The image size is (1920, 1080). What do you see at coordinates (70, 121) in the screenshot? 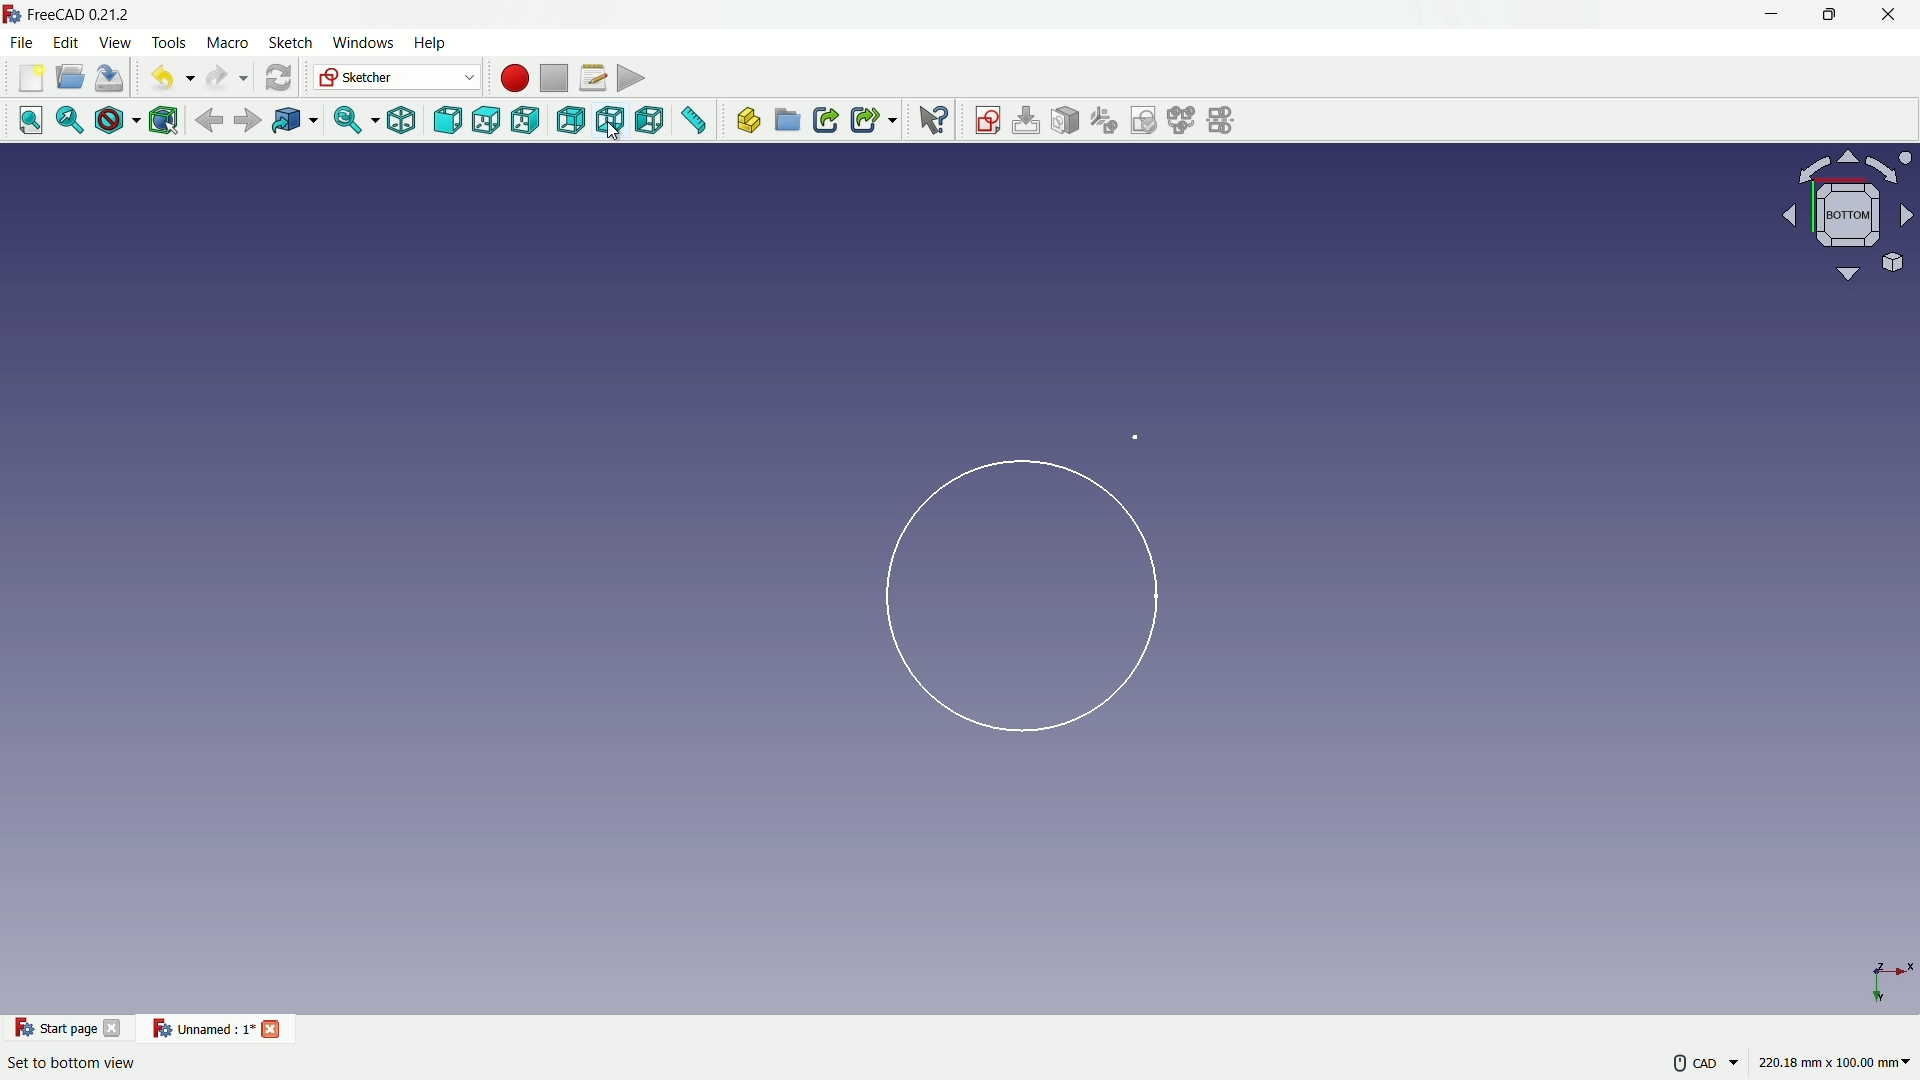
I see `fit selection` at bounding box center [70, 121].